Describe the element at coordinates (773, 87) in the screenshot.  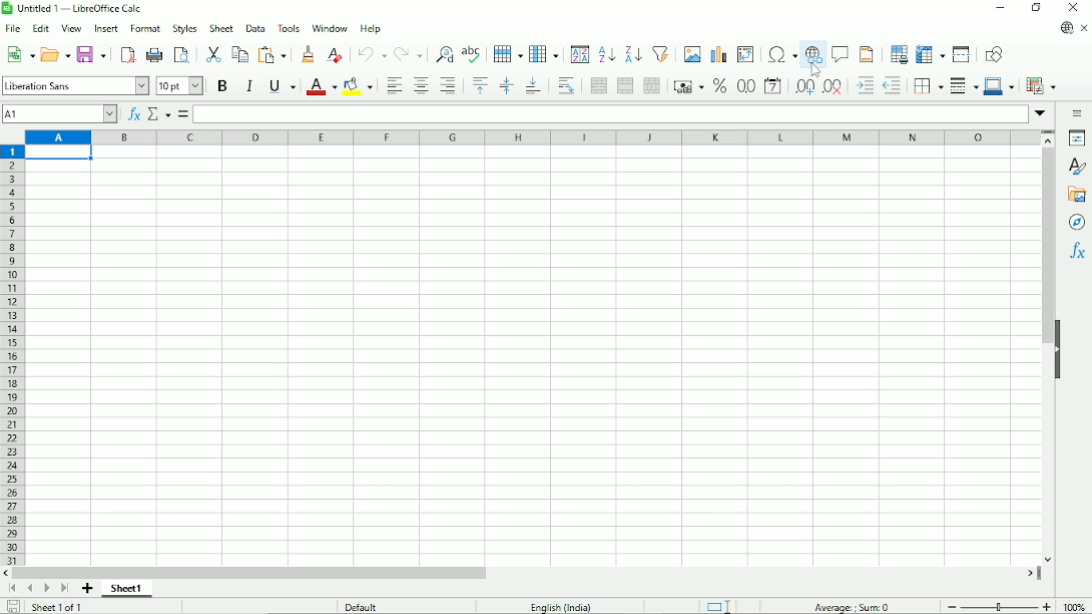
I see `Format as date` at that location.